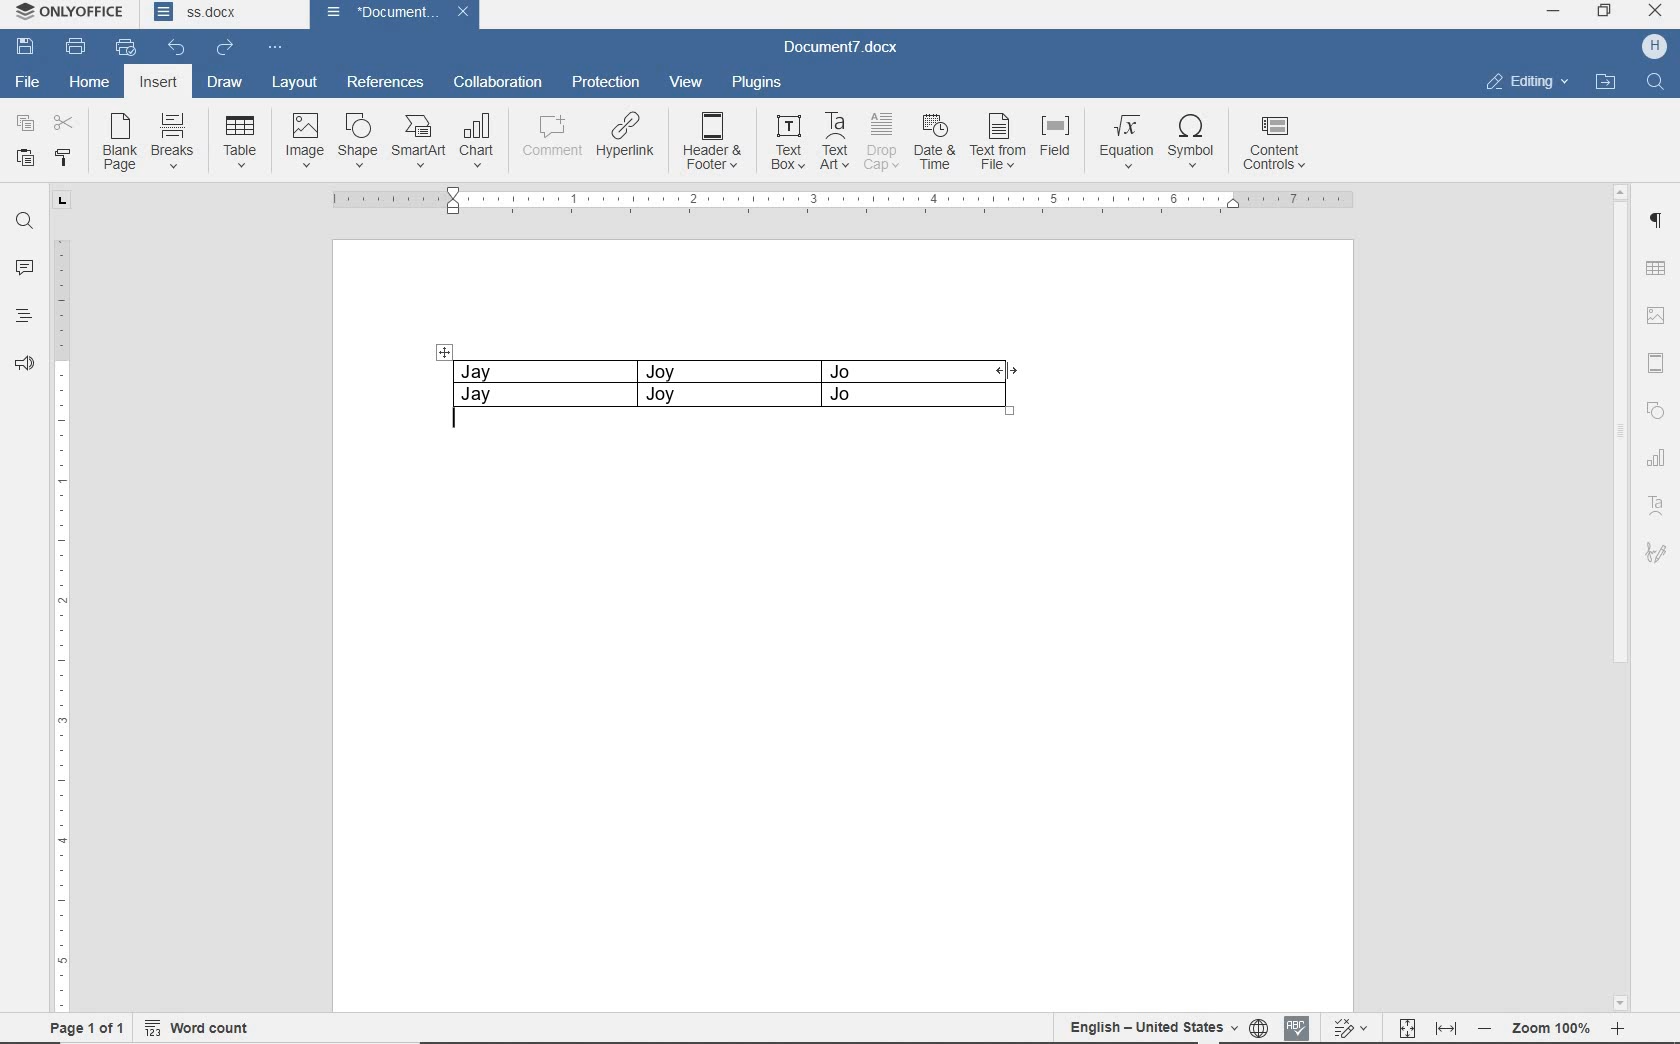 The image size is (1680, 1044). Describe the element at coordinates (59, 202) in the screenshot. I see `TAB STOP` at that location.